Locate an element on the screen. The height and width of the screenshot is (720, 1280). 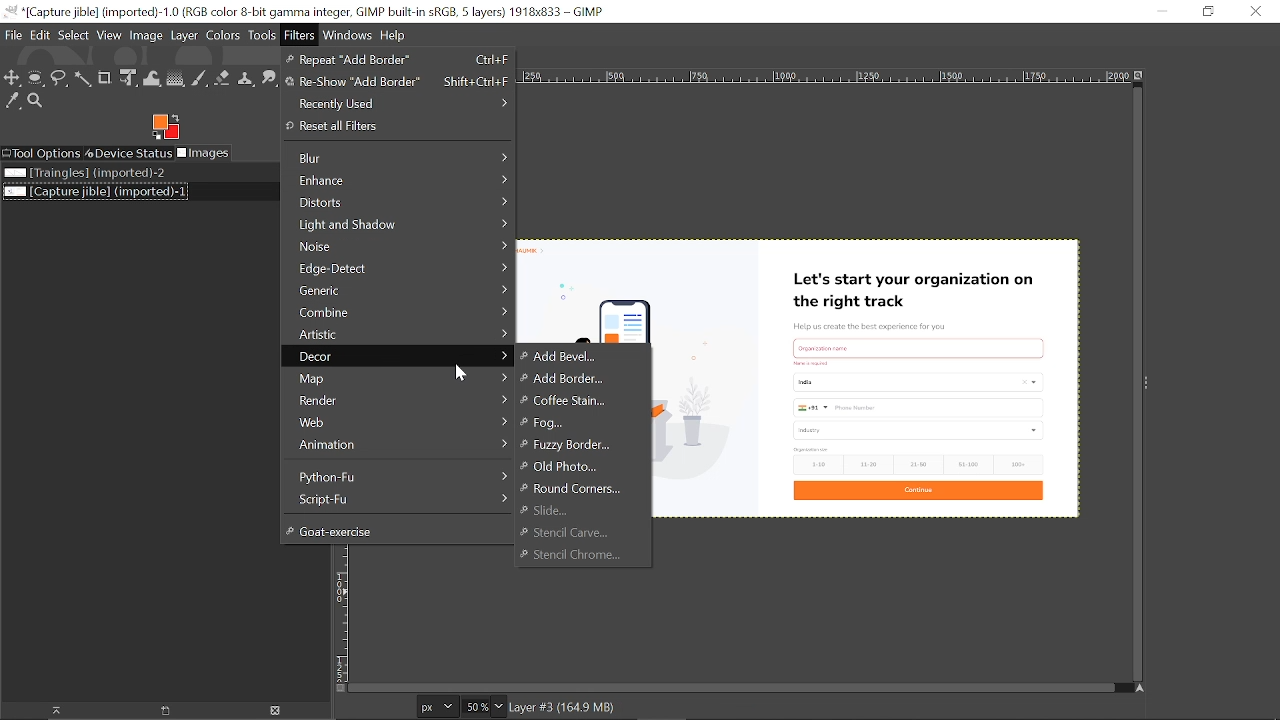
Slide... is located at coordinates (547, 510).